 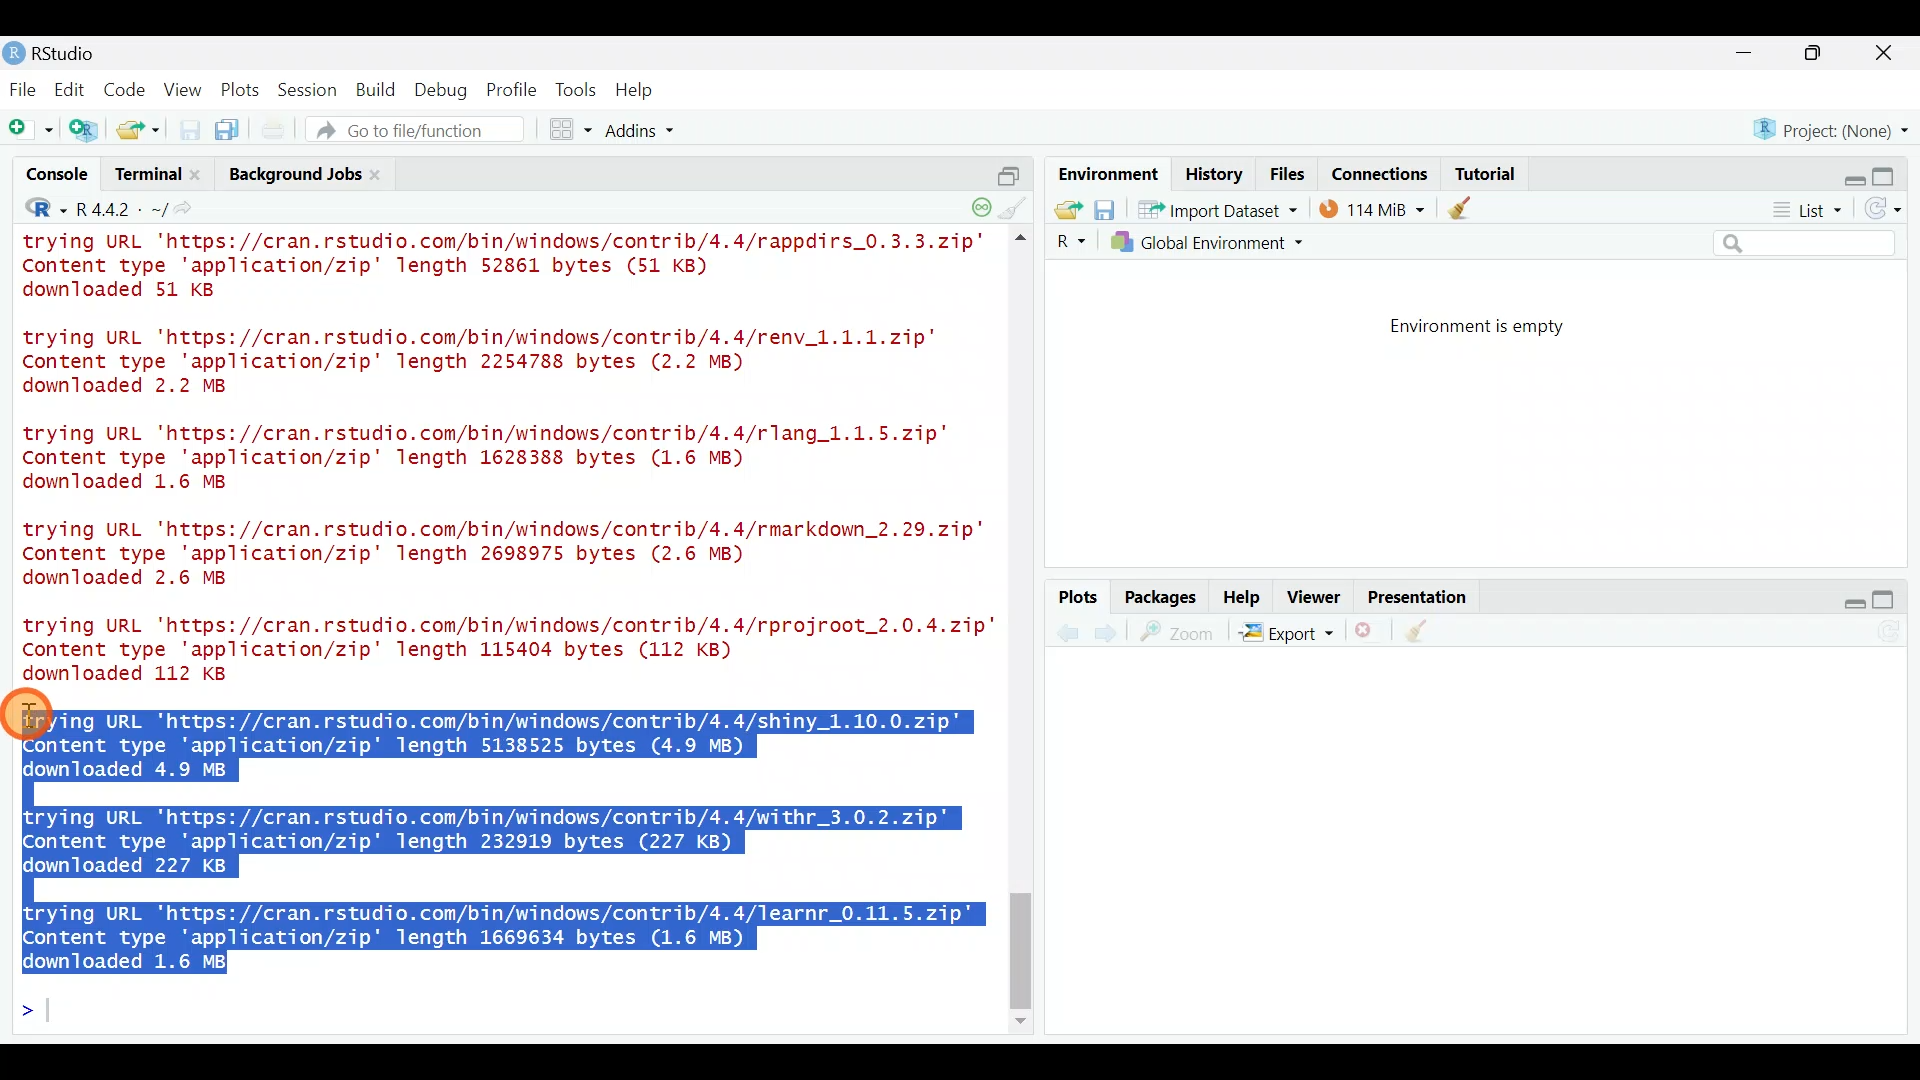 What do you see at coordinates (1805, 211) in the screenshot?
I see `List` at bounding box center [1805, 211].